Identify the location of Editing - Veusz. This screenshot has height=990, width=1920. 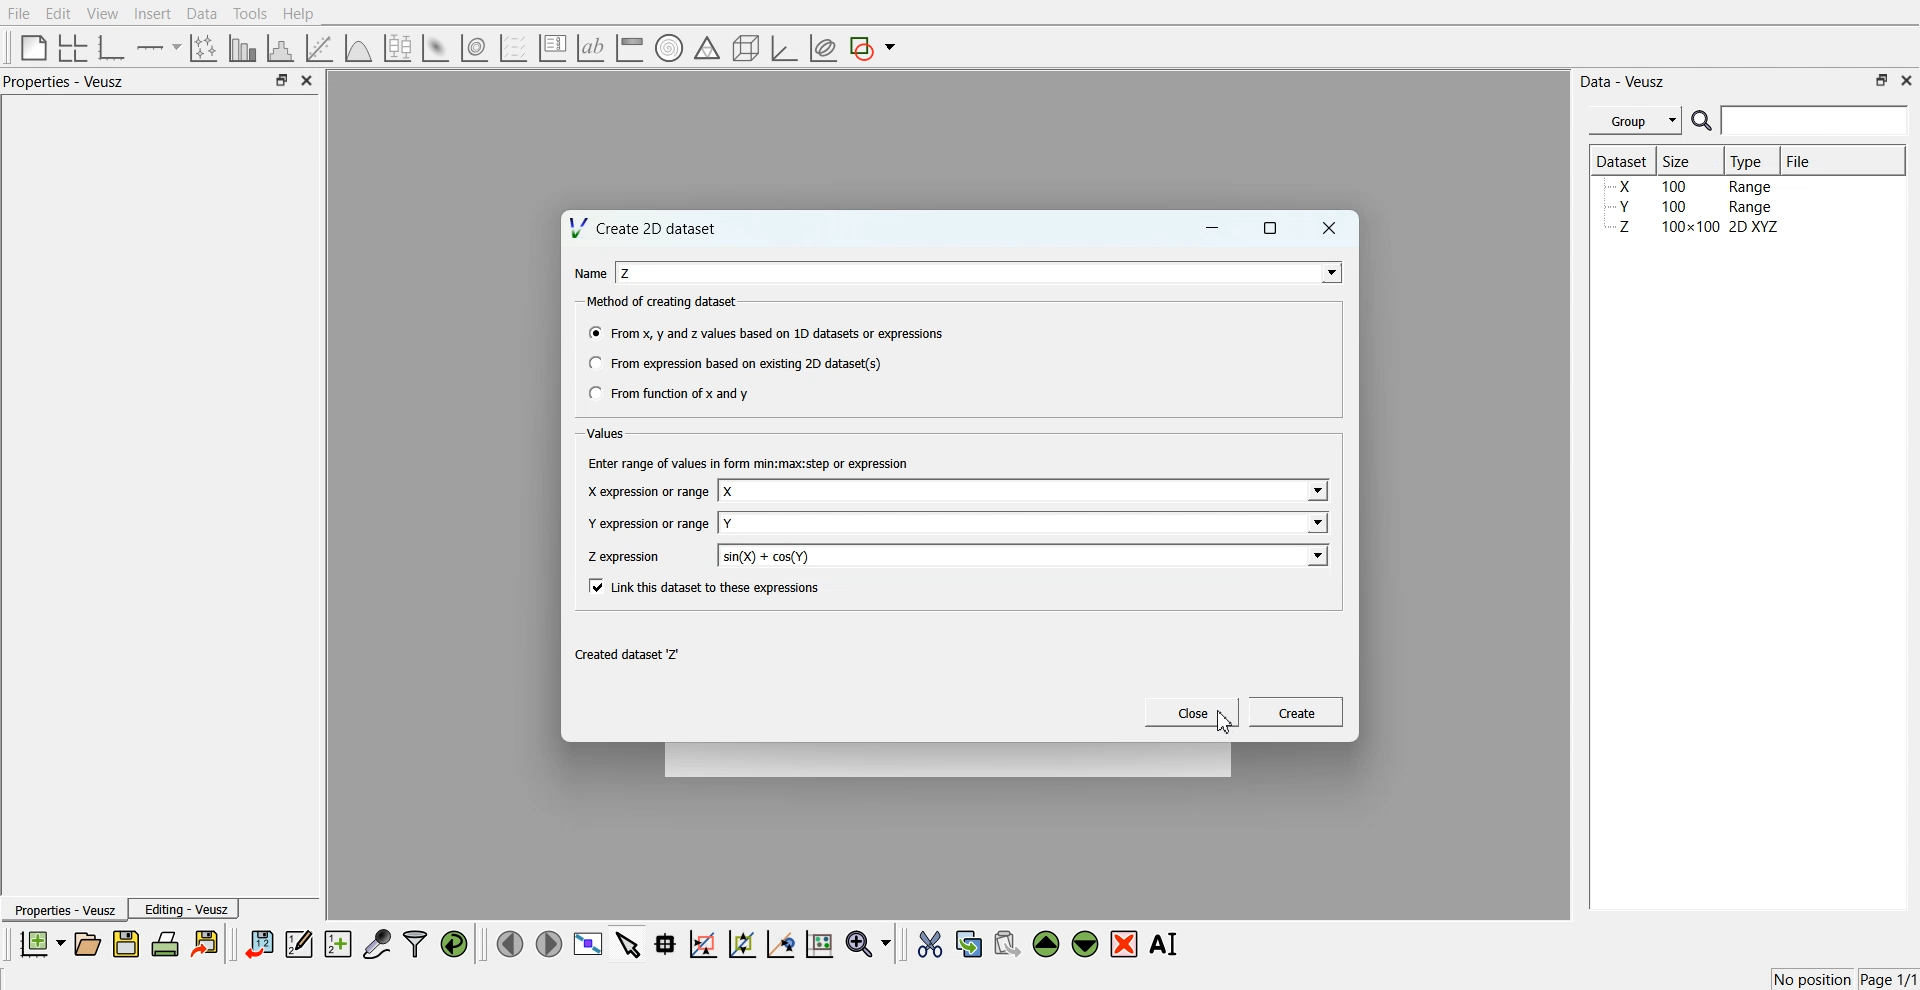
(184, 908).